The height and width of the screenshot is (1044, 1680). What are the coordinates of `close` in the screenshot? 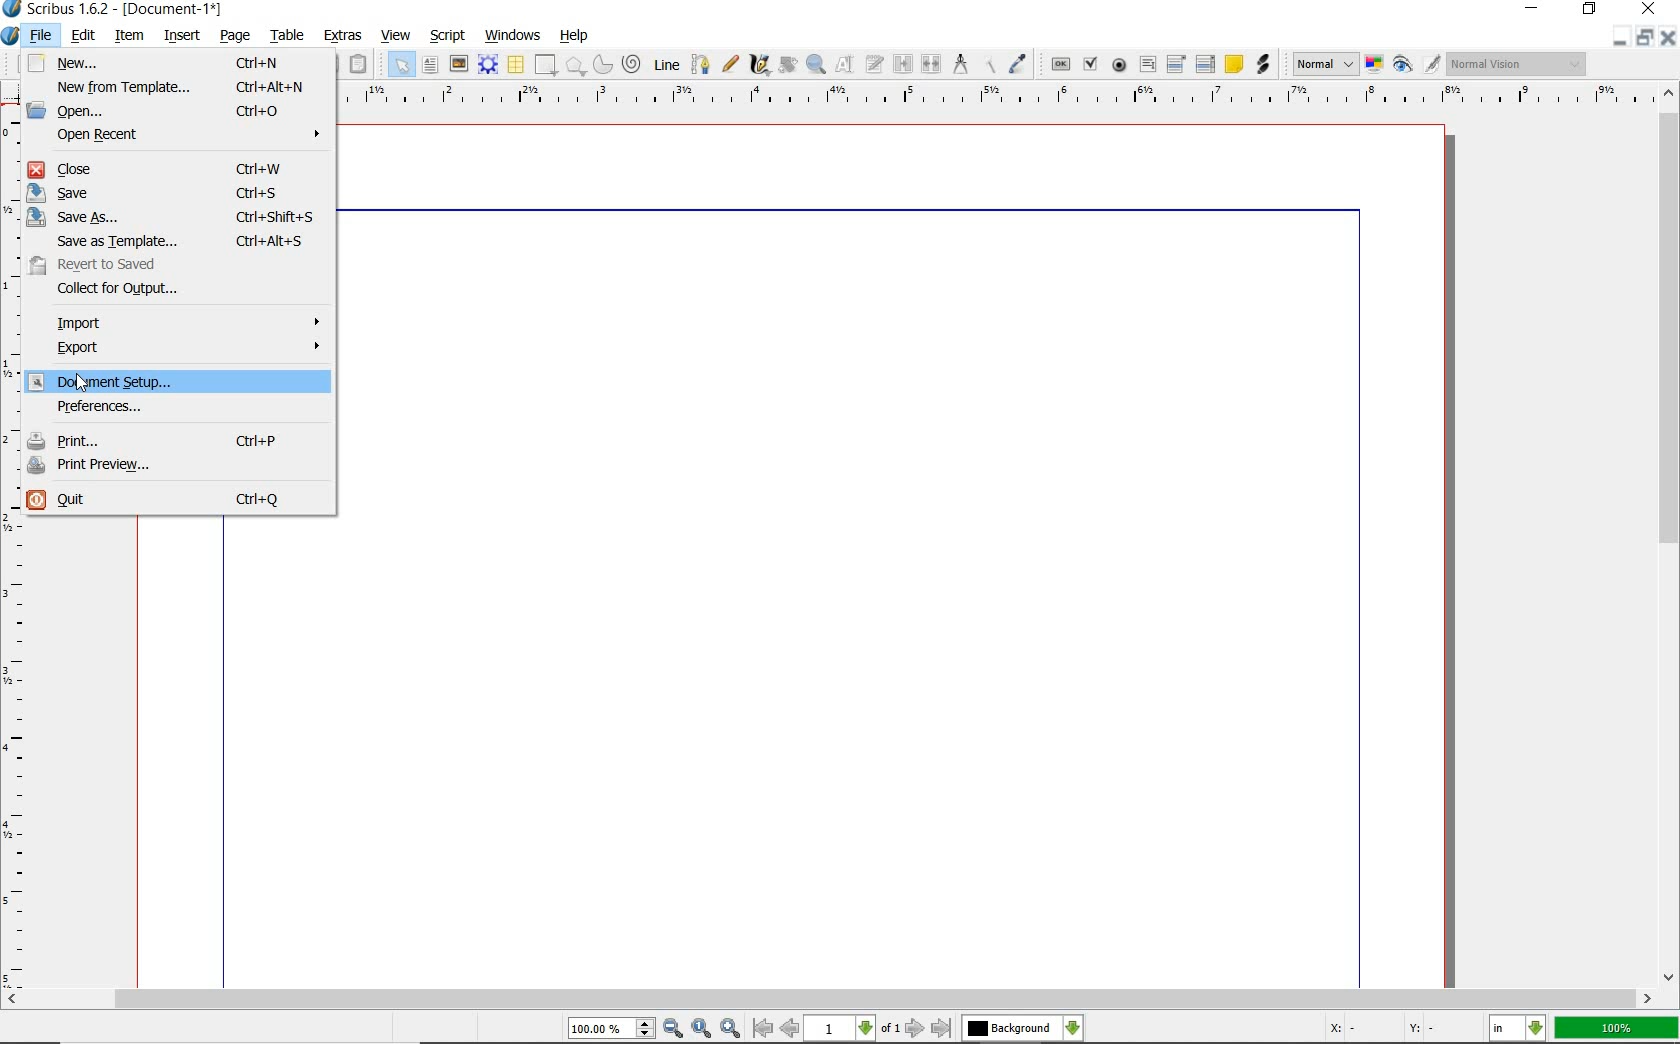 It's located at (1622, 34).